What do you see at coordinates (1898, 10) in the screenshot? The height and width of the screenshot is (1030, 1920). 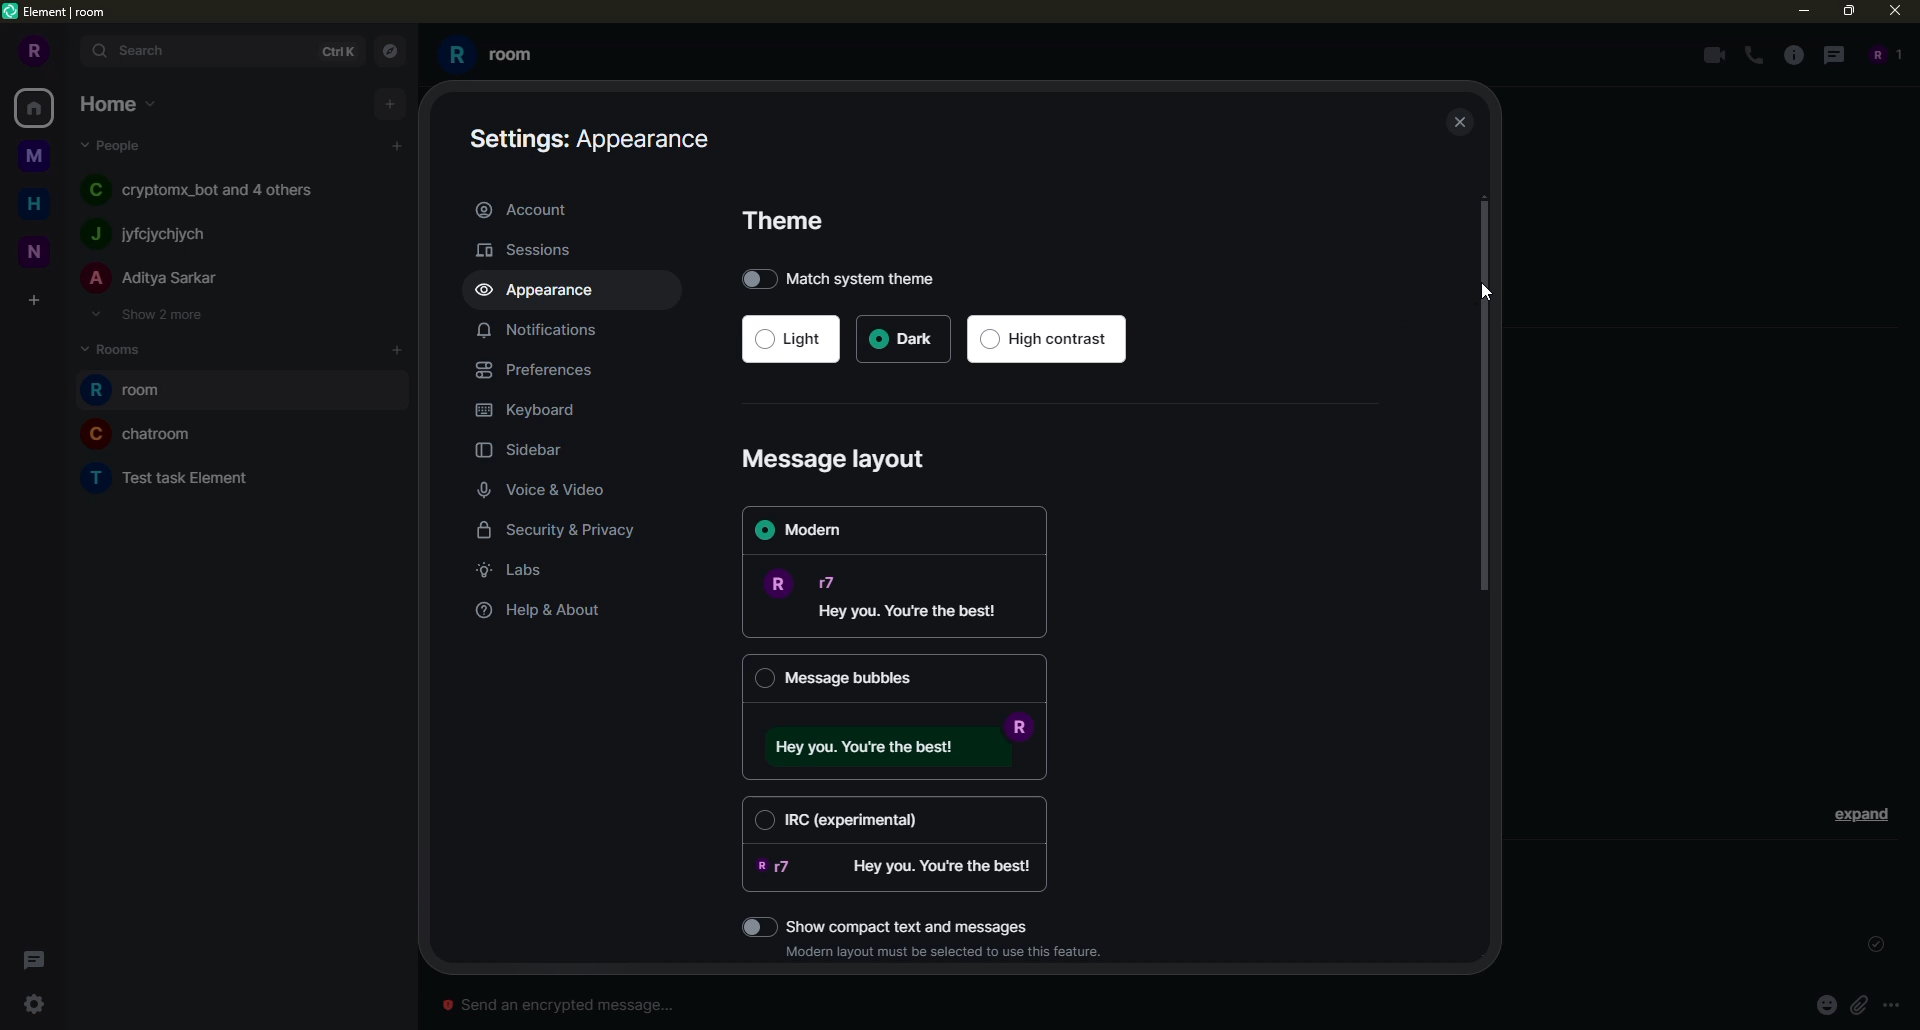 I see `close` at bounding box center [1898, 10].